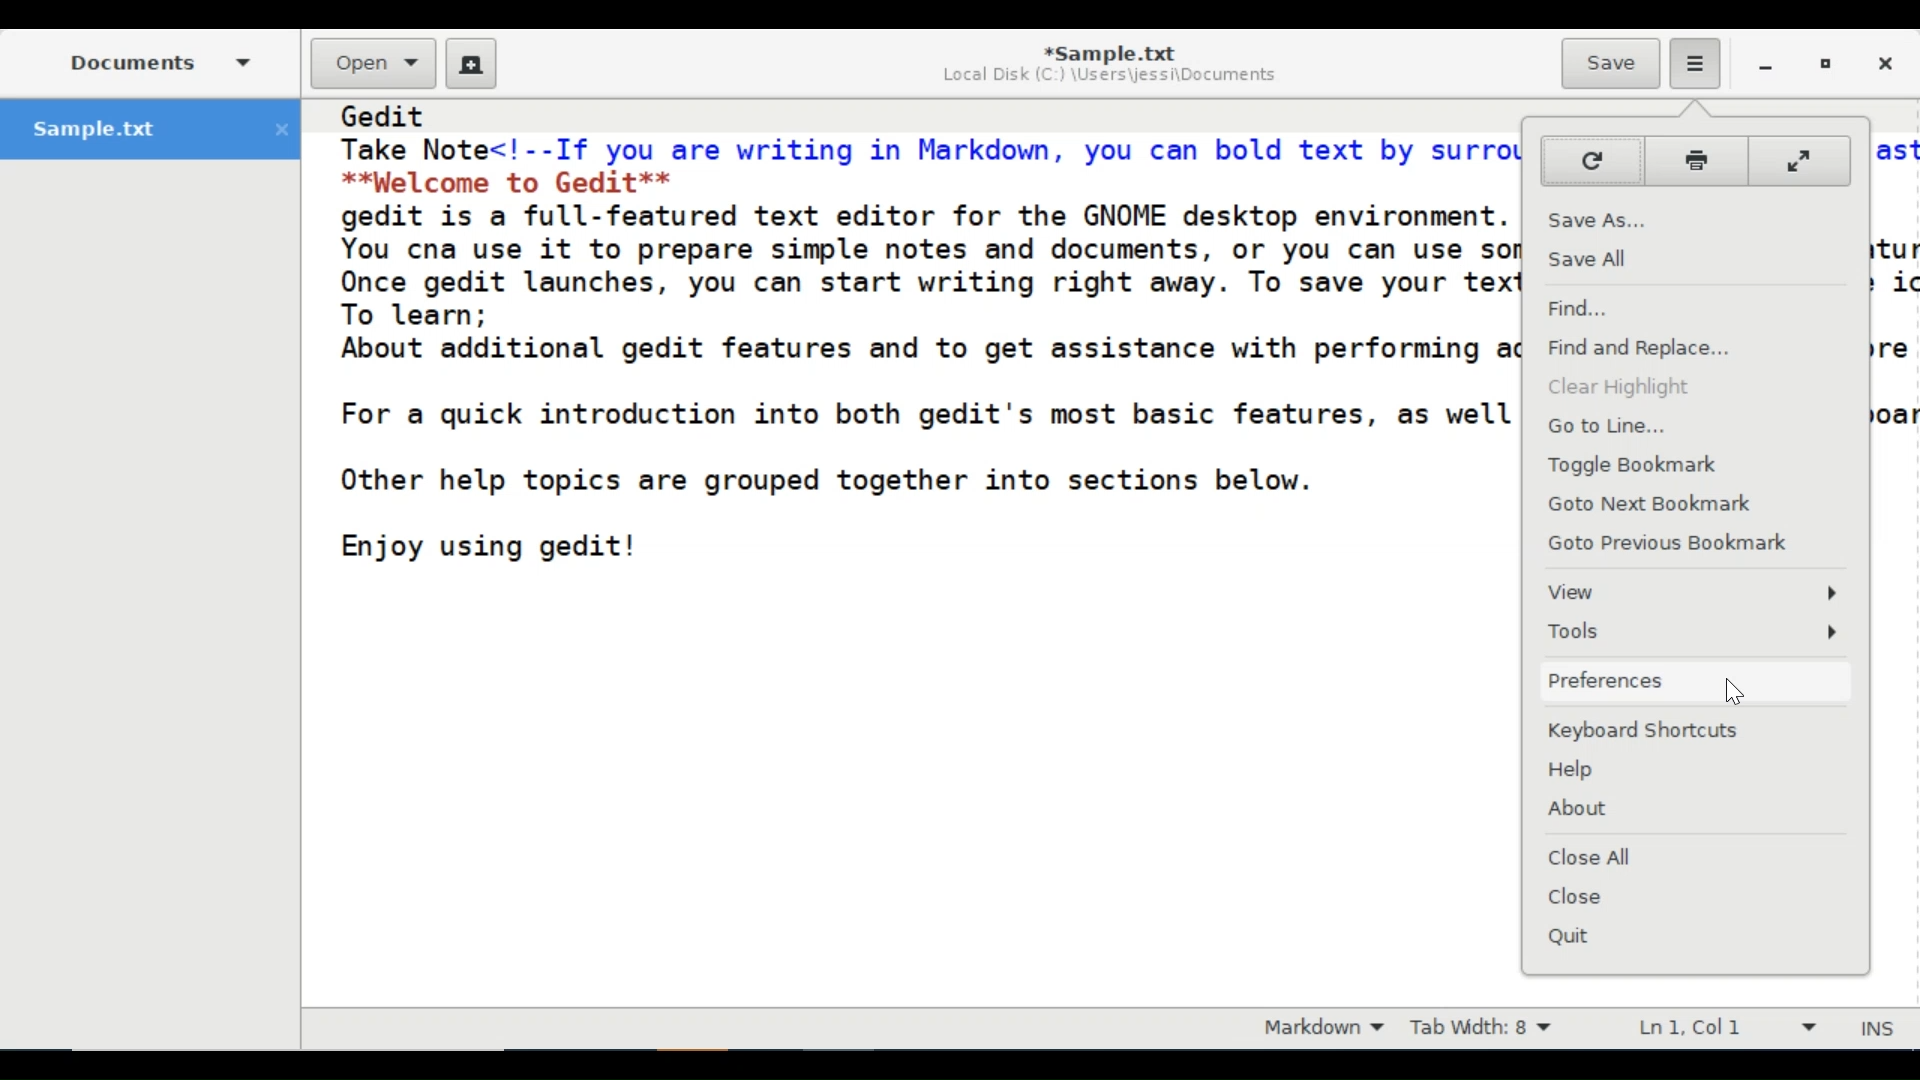  Describe the element at coordinates (1825, 60) in the screenshot. I see `Restore` at that location.